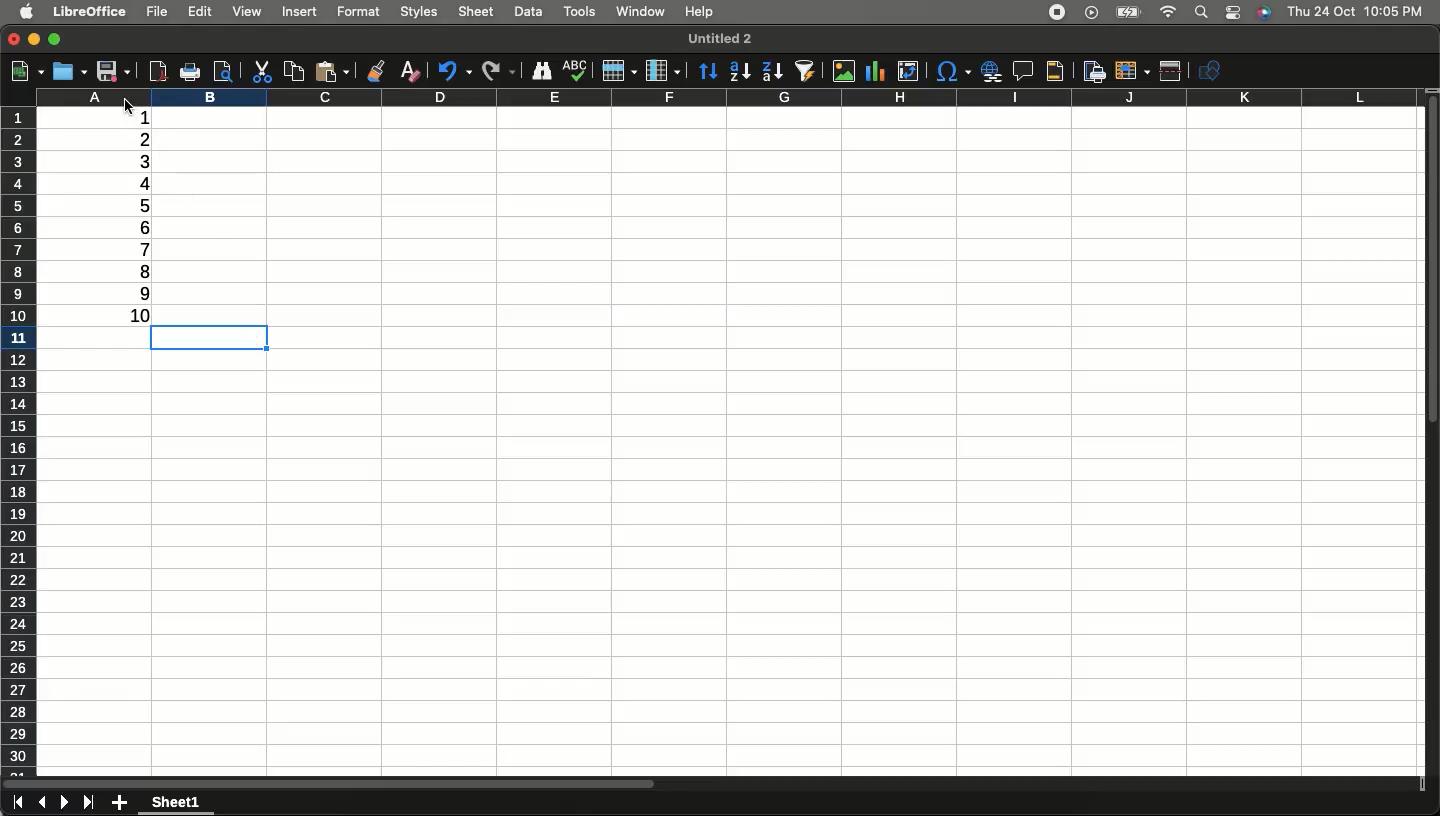 This screenshot has height=816, width=1440. I want to click on 8, so click(144, 270).